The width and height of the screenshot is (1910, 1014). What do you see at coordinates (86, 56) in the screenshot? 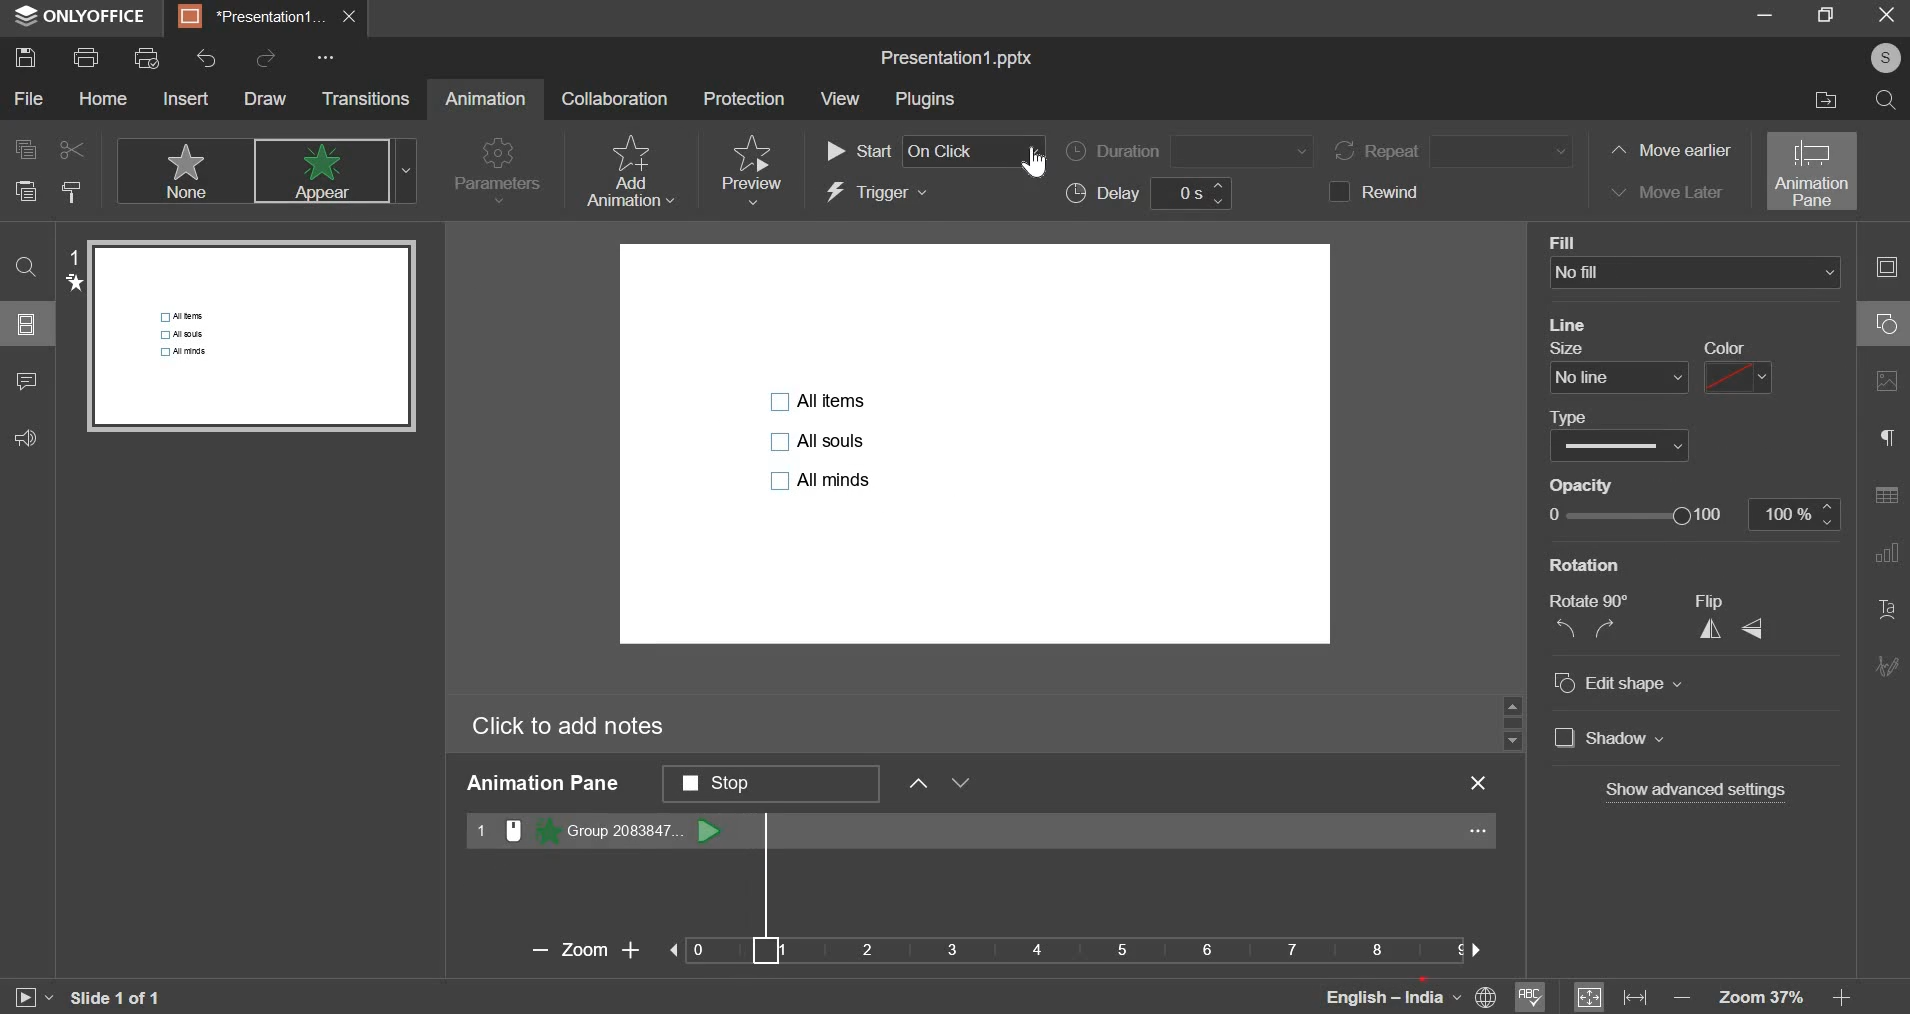
I see `print` at bounding box center [86, 56].